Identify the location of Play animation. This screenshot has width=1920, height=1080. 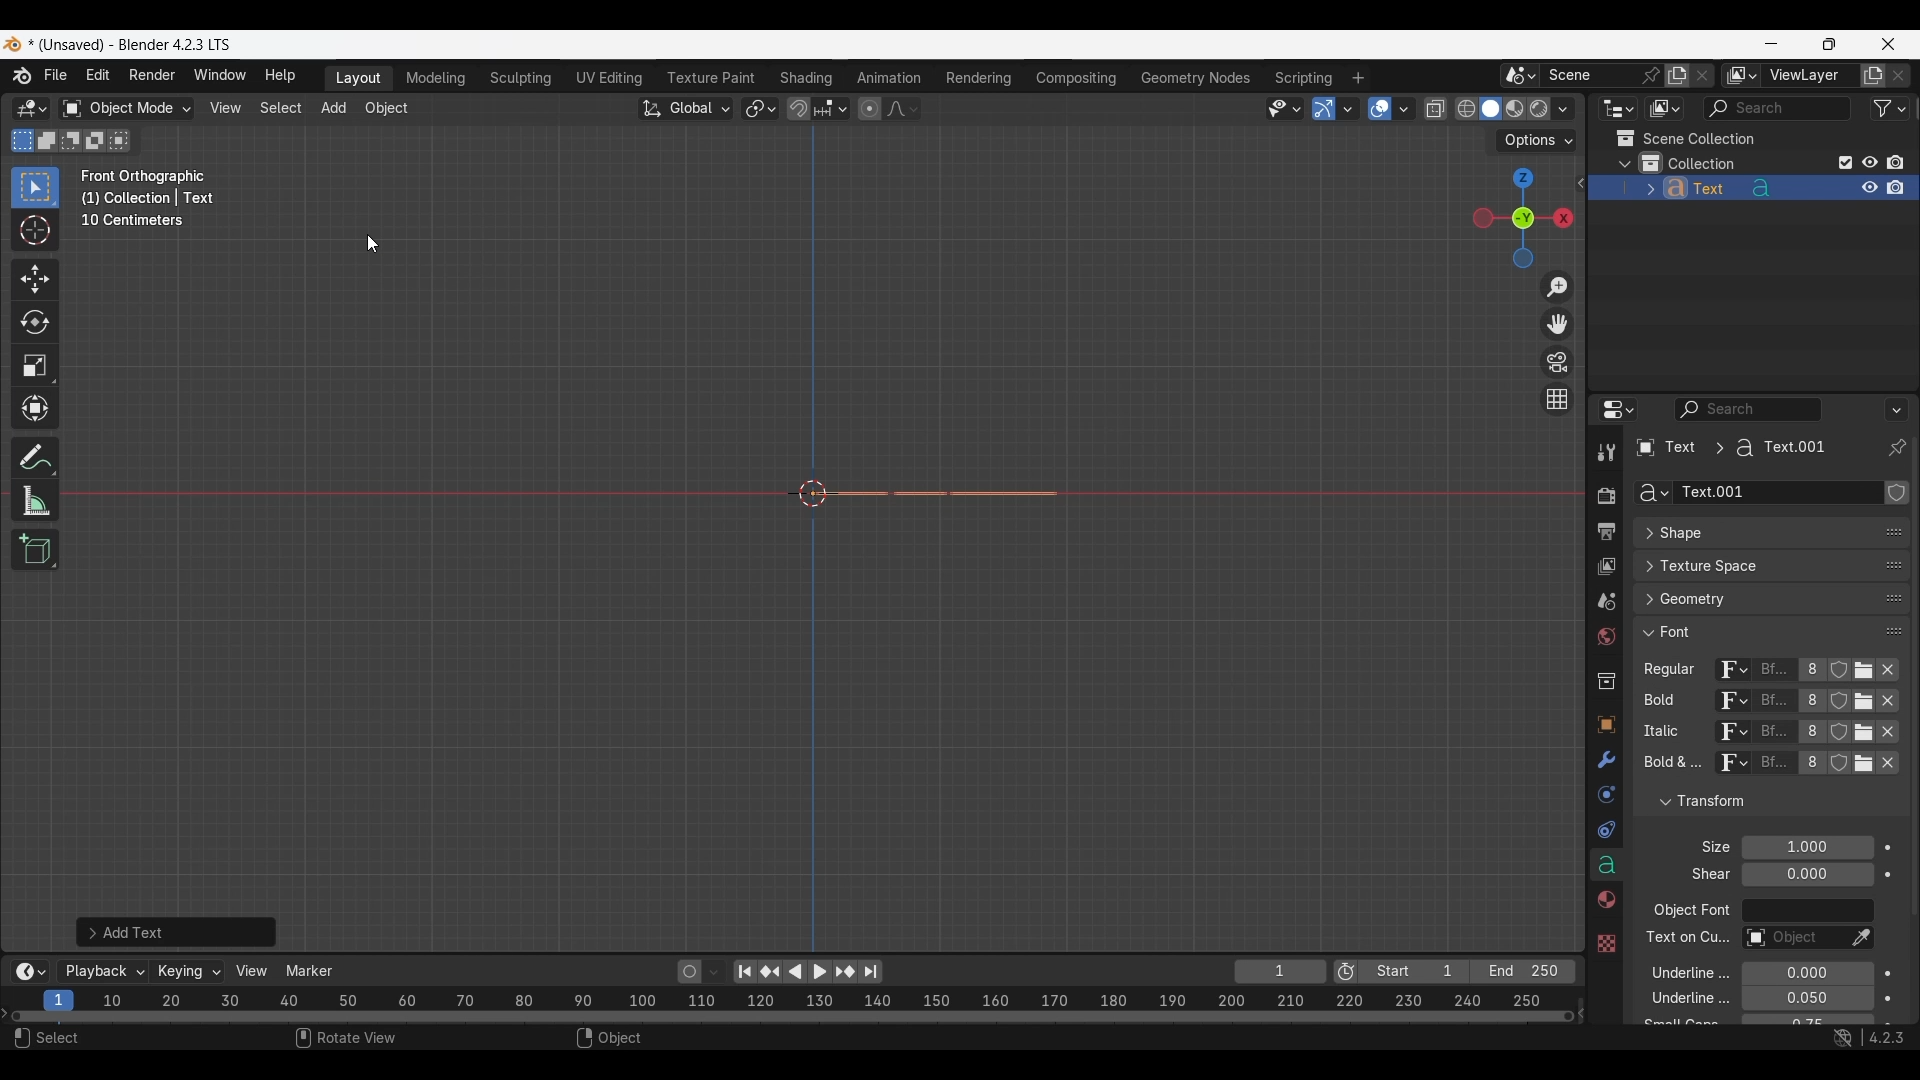
(806, 972).